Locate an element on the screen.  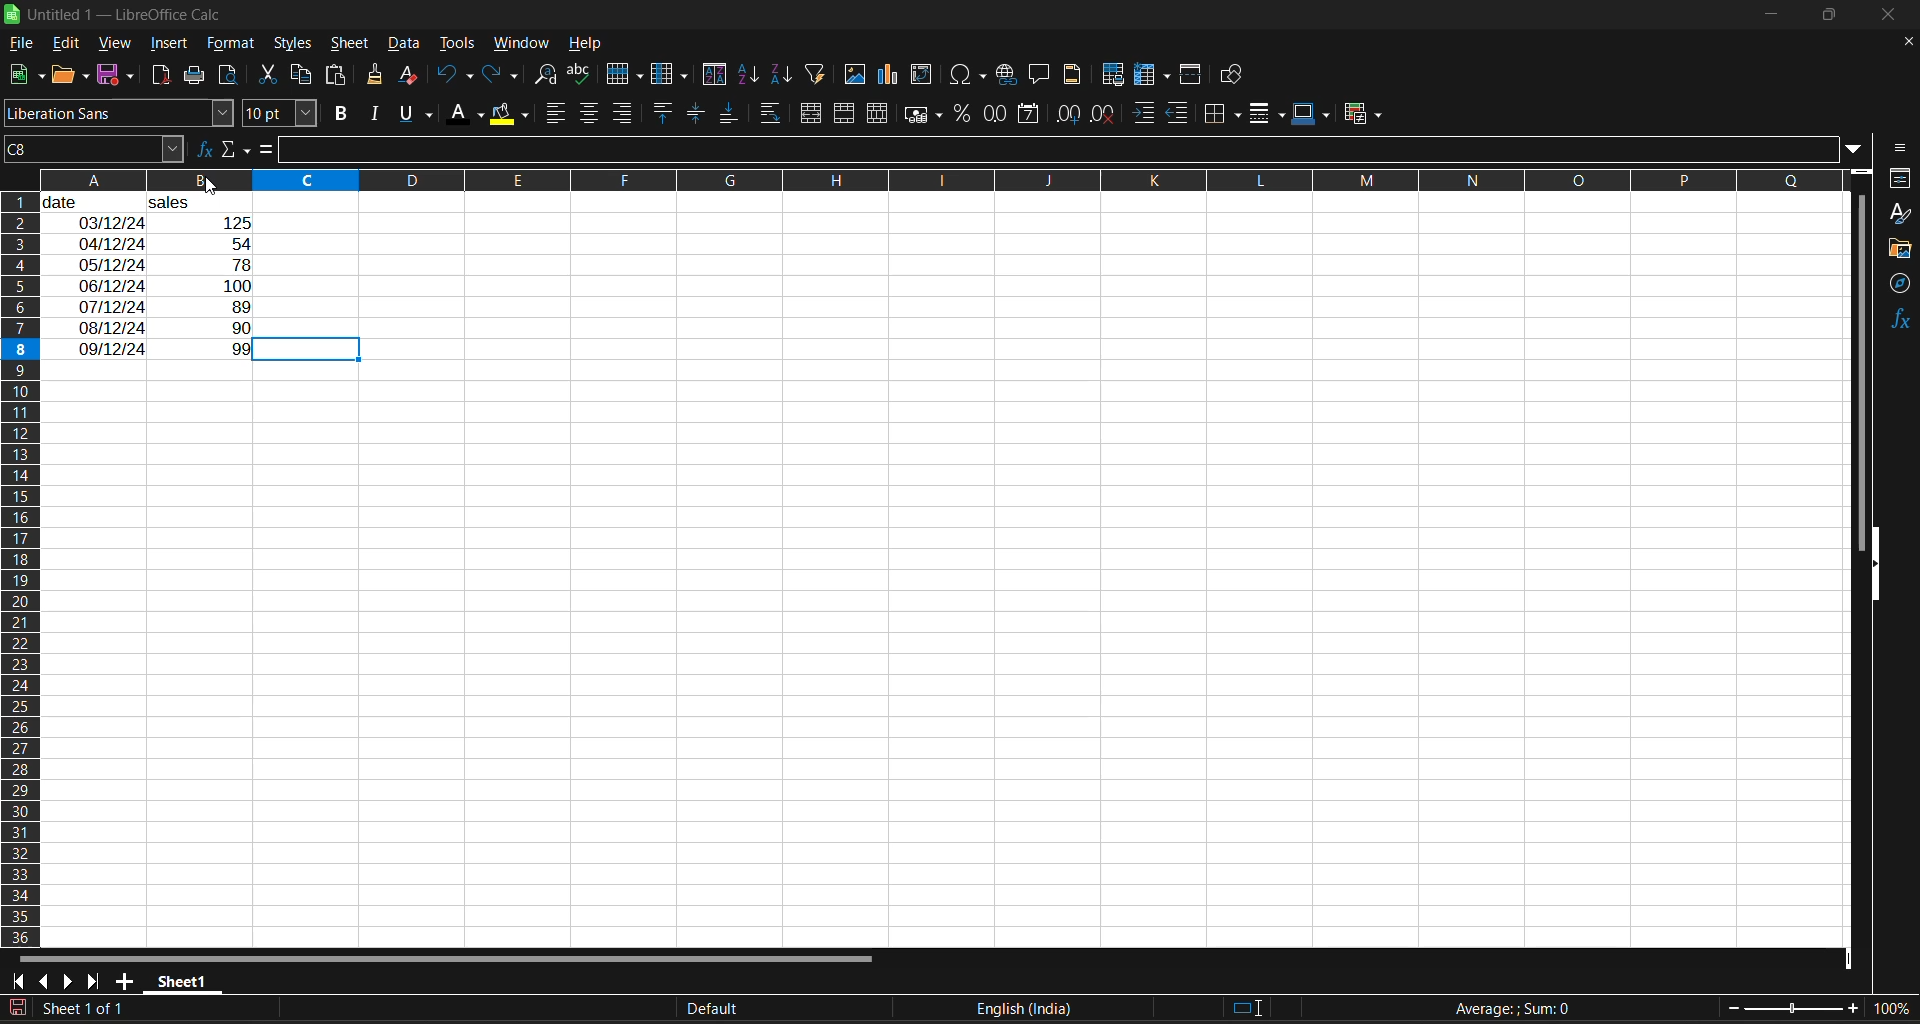
clear direct formatting is located at coordinates (412, 77).